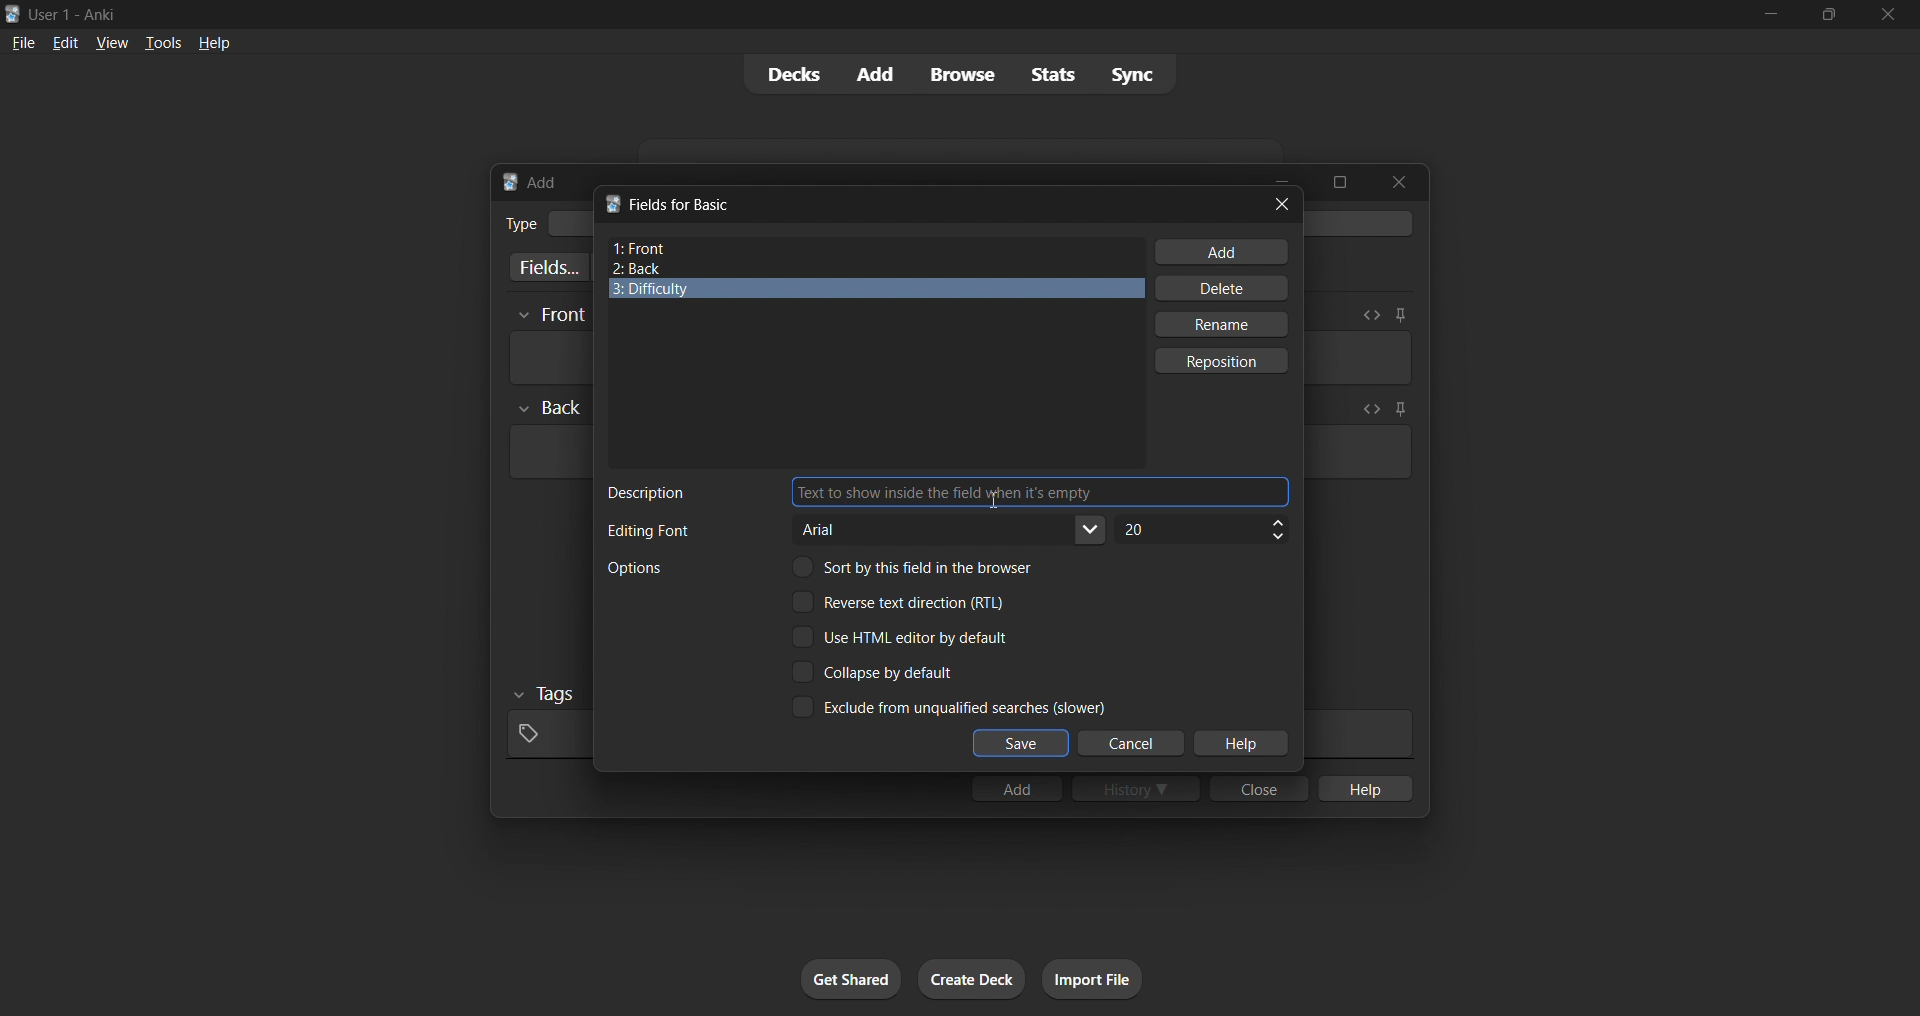  What do you see at coordinates (1222, 252) in the screenshot?
I see `add ` at bounding box center [1222, 252].